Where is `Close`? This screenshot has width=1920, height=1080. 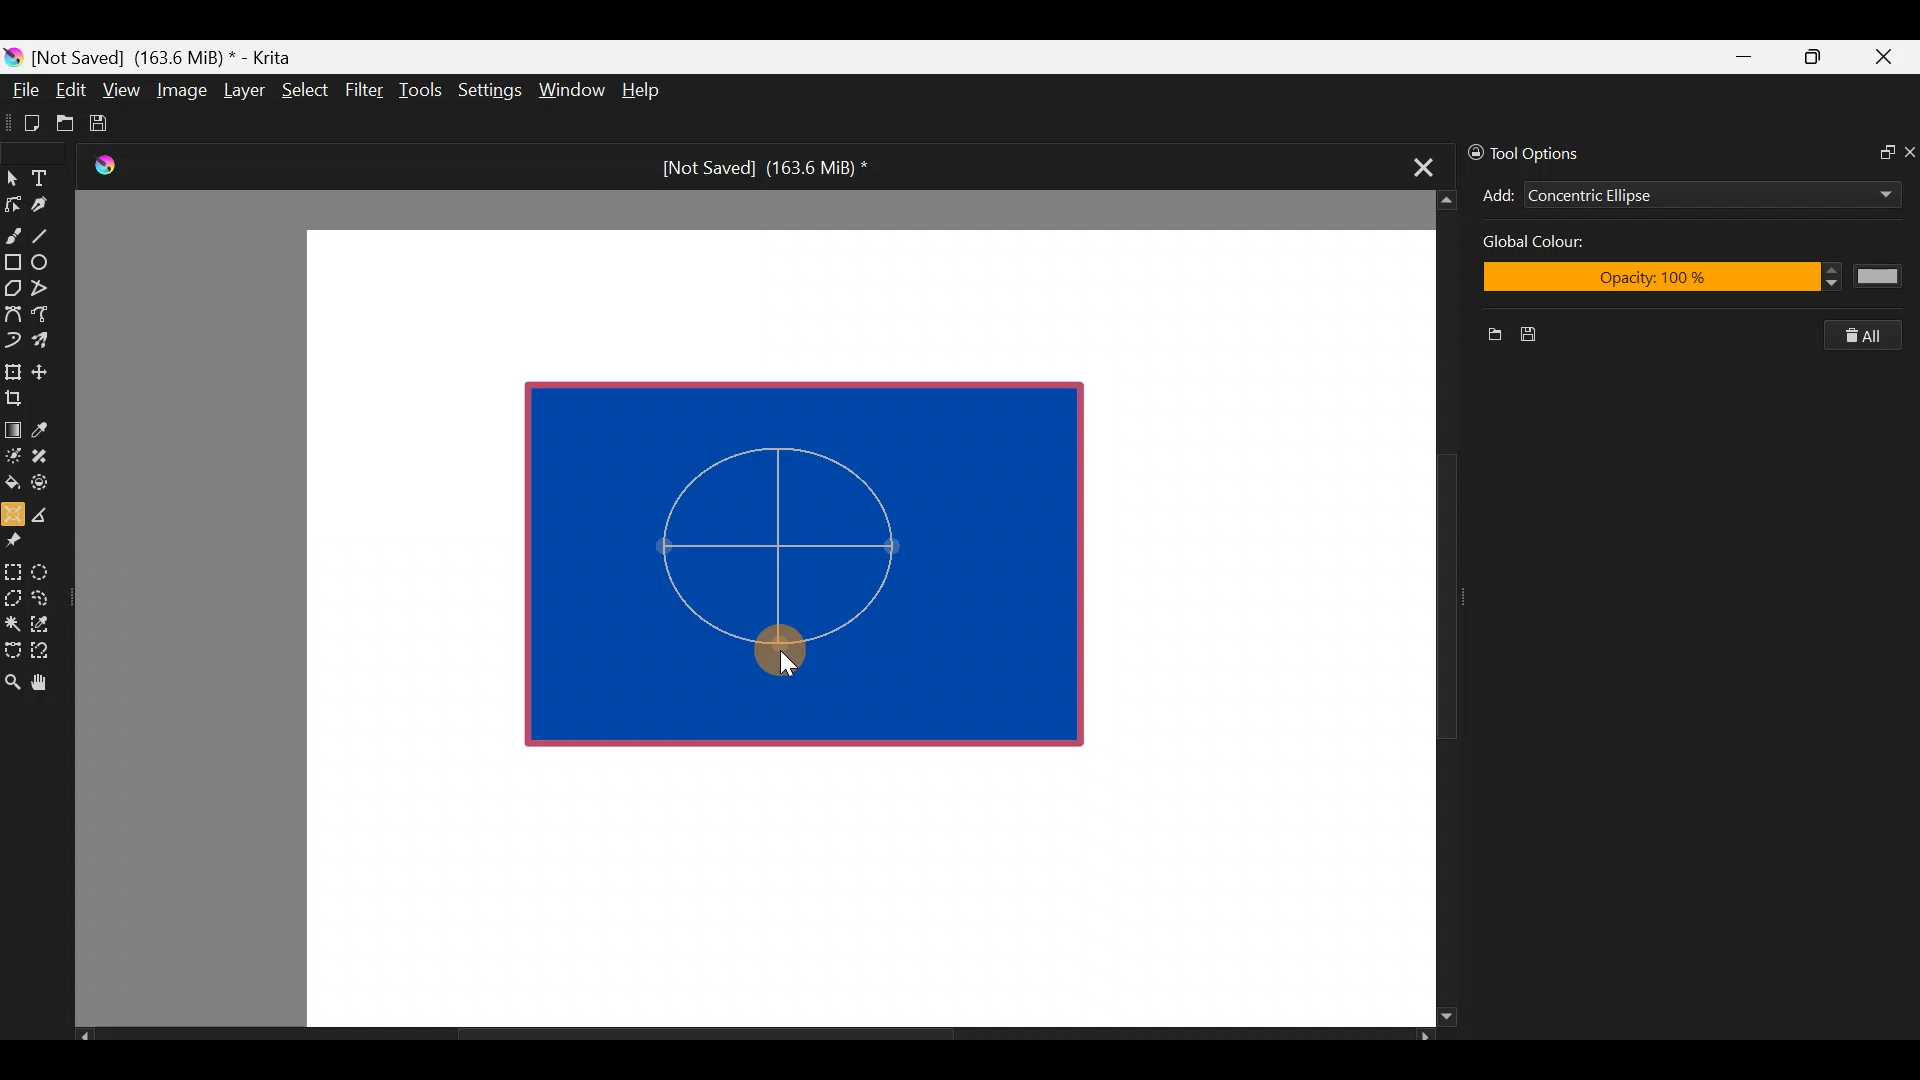
Close is located at coordinates (1885, 61).